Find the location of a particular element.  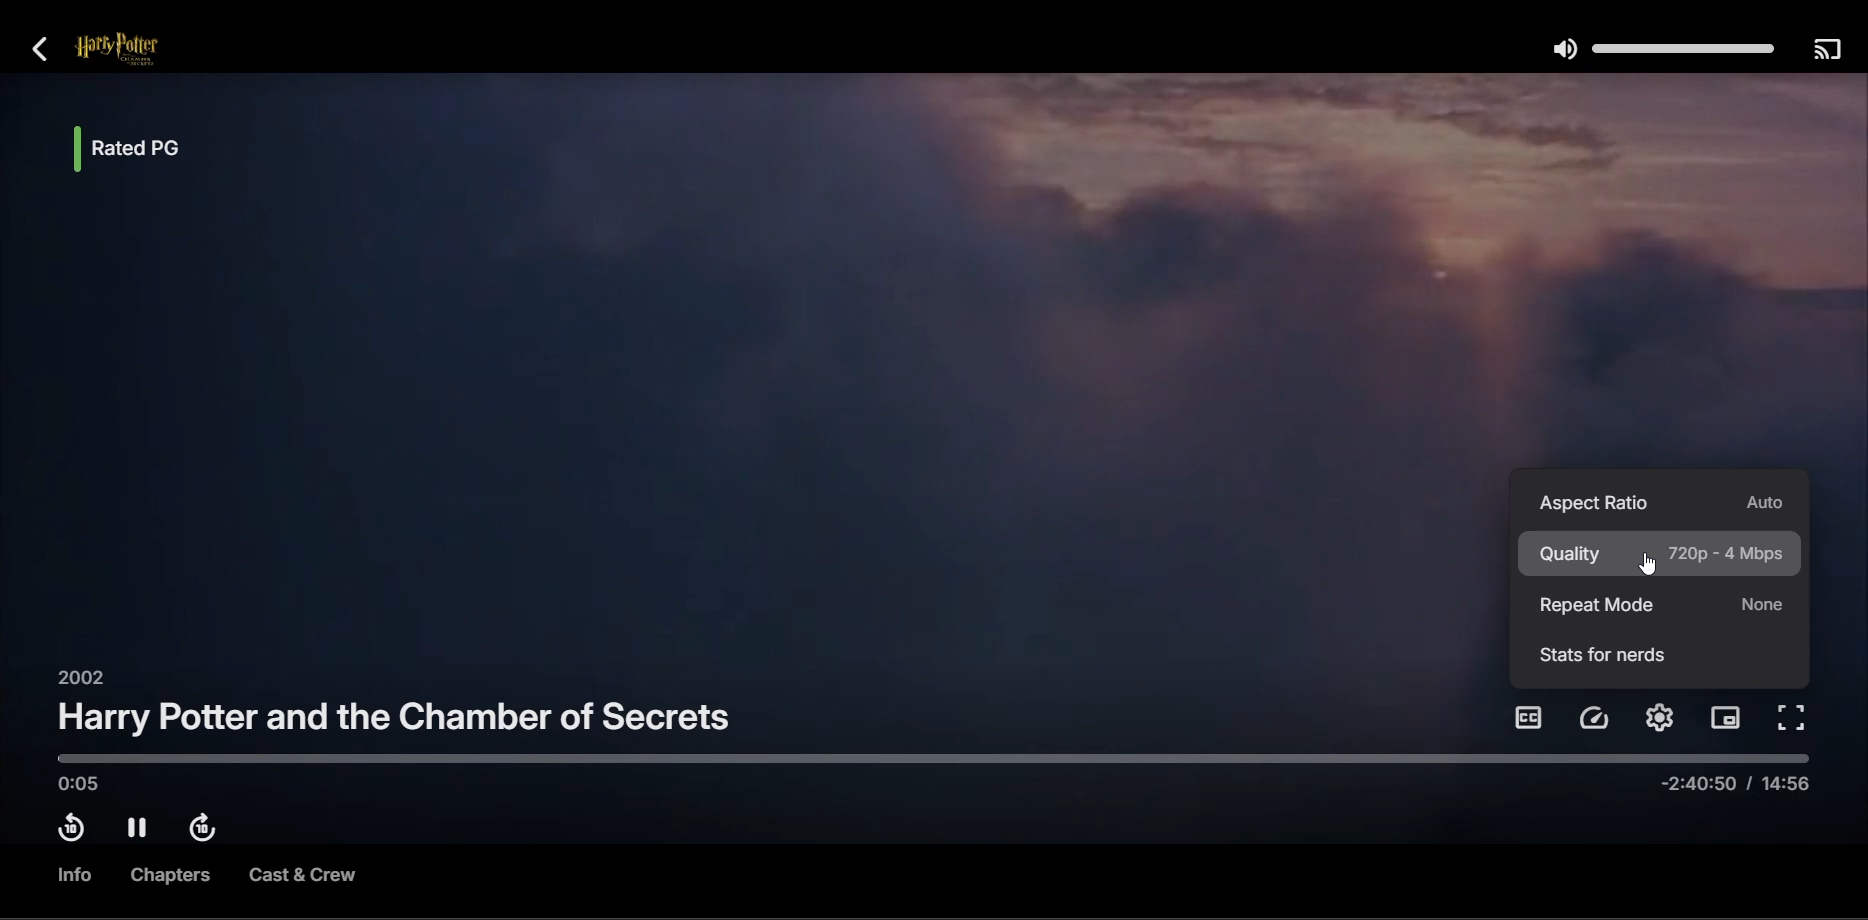

Fast-forward is located at coordinates (209, 829).